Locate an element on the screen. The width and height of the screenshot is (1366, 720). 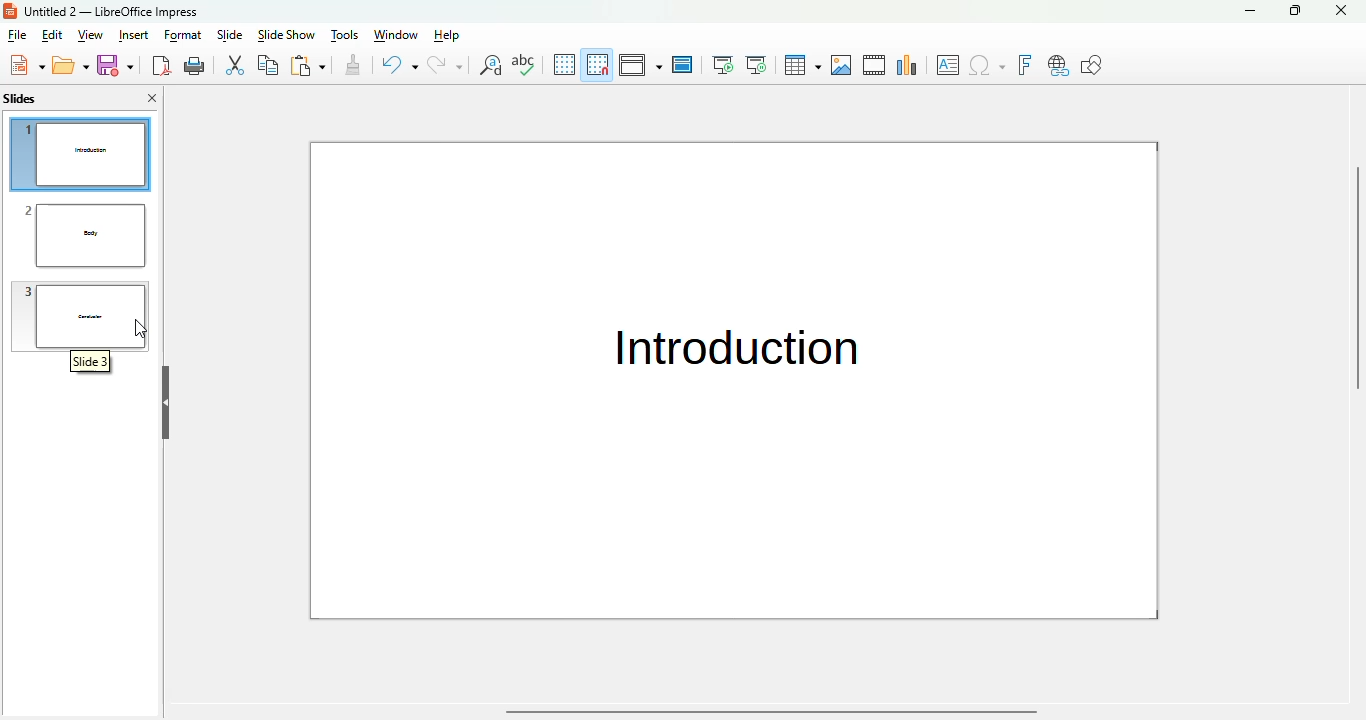
display views is located at coordinates (640, 64).